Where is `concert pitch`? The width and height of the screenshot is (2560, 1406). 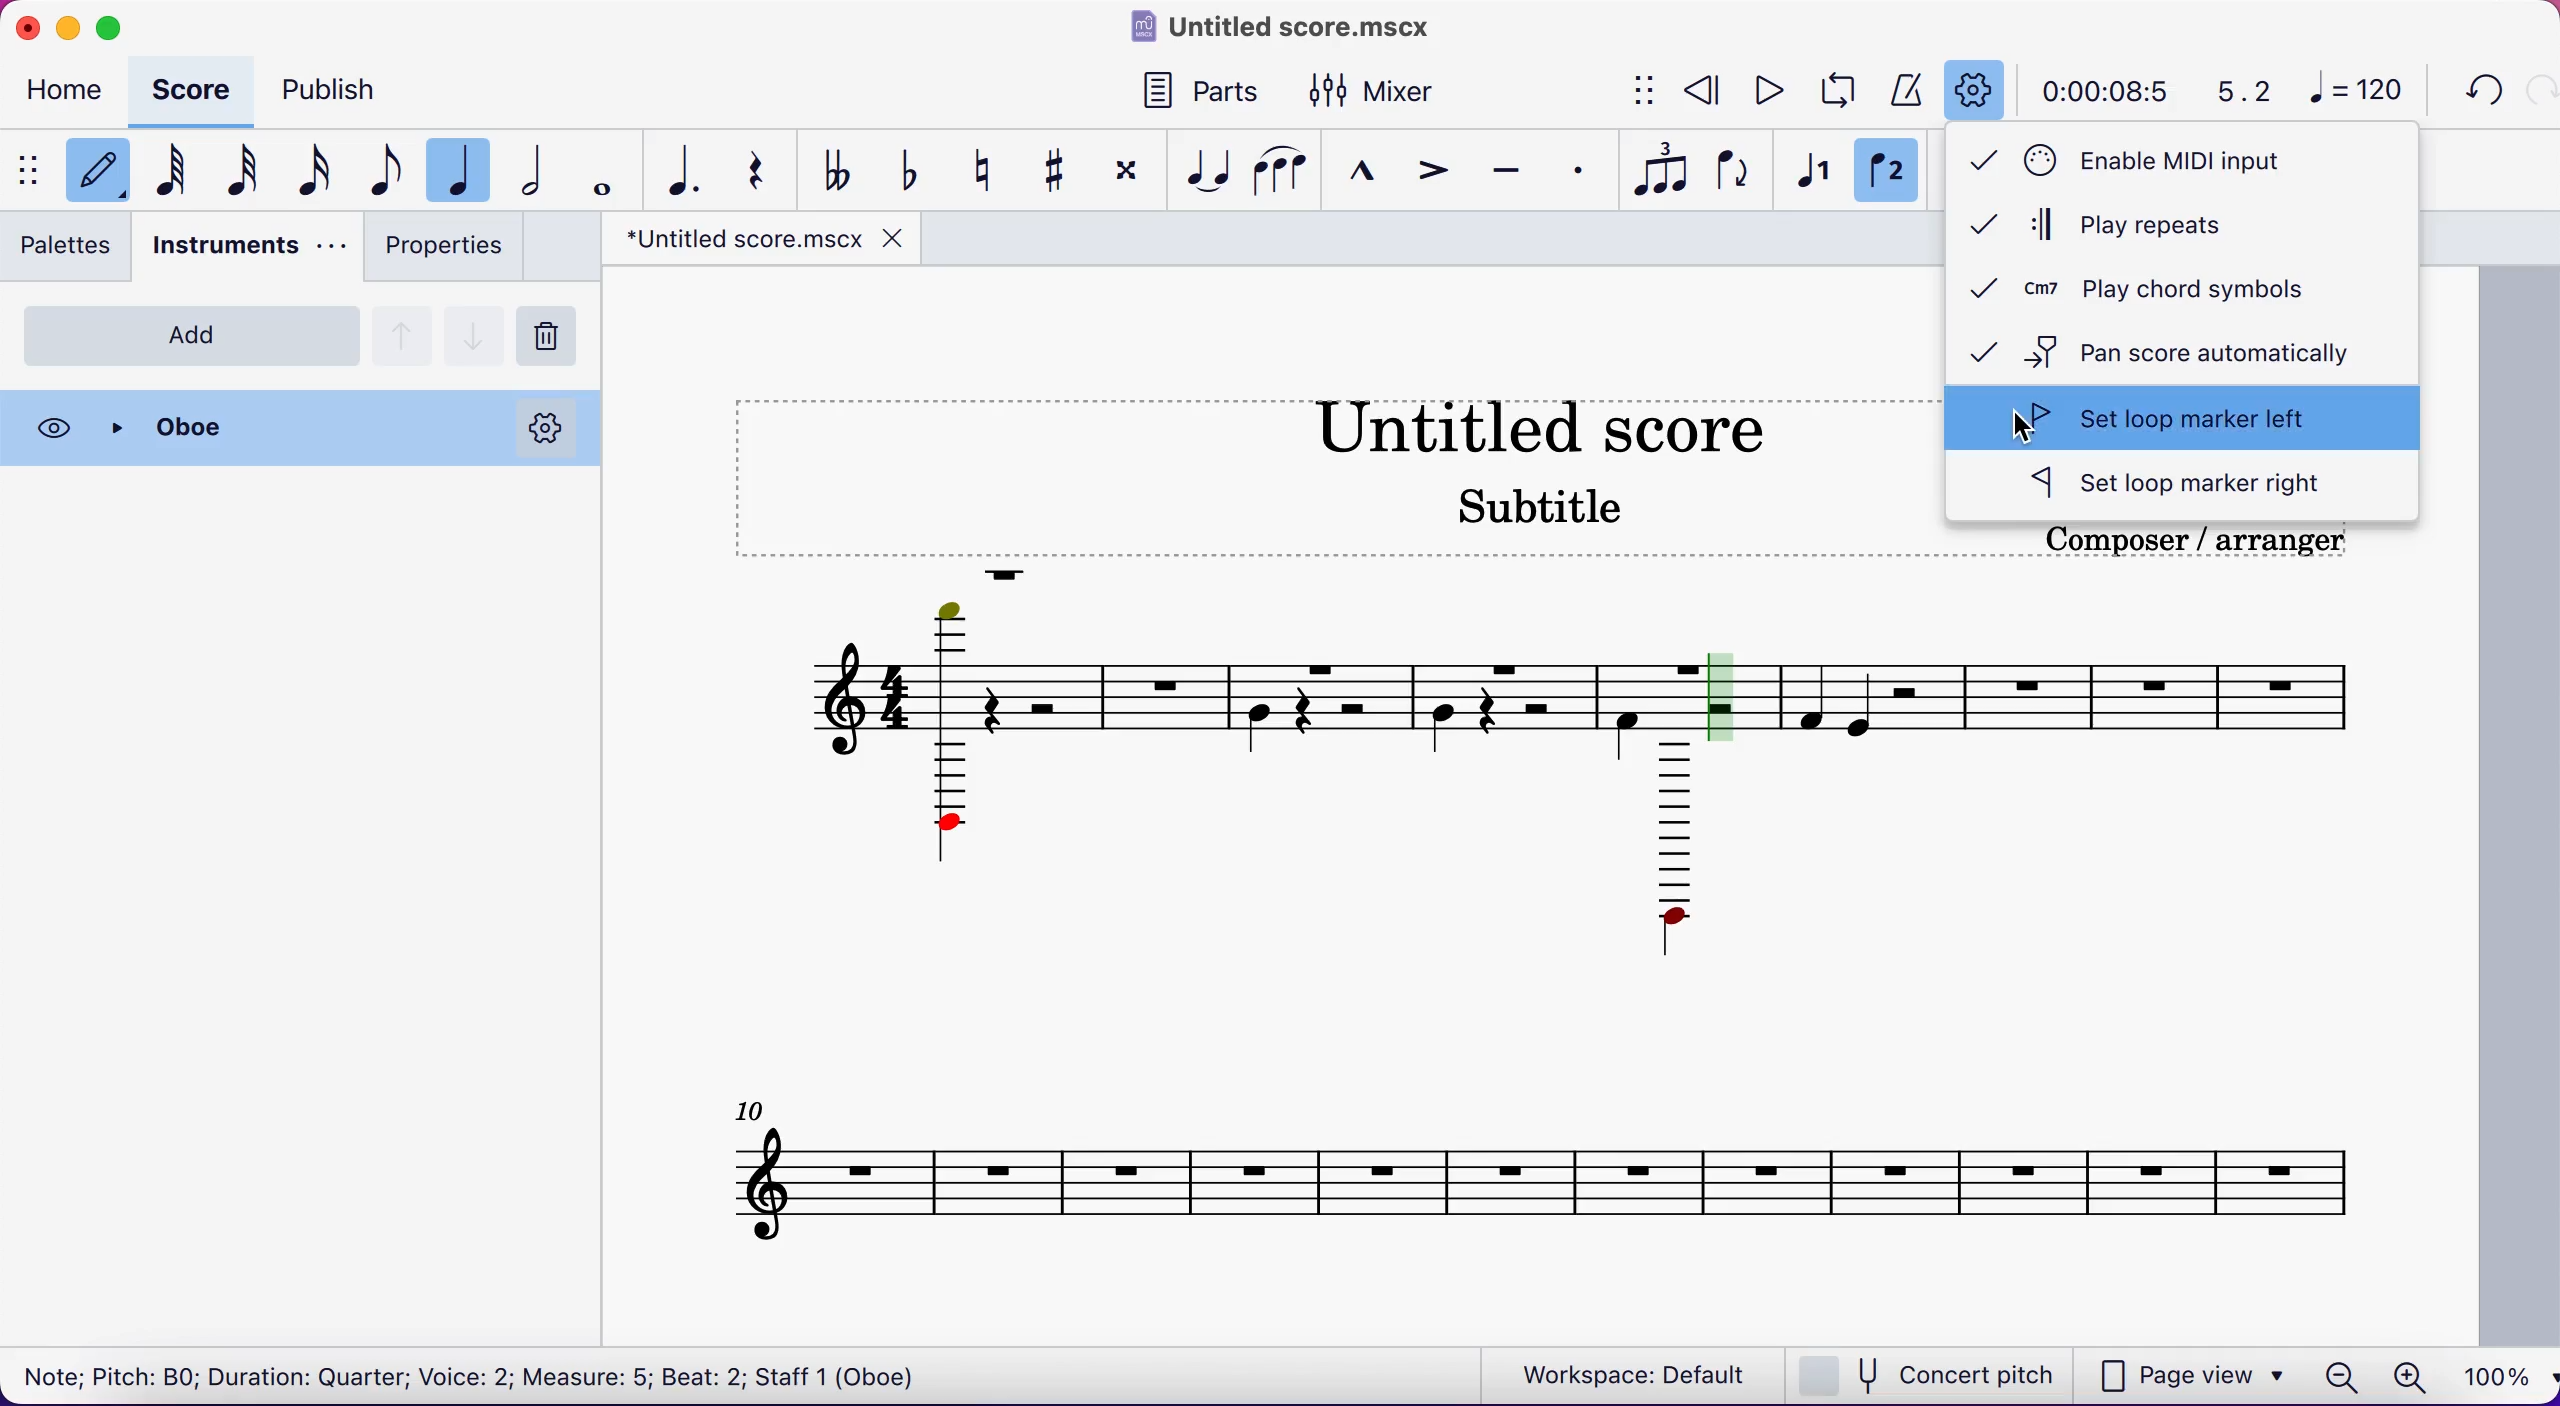 concert pitch is located at coordinates (1934, 1375).